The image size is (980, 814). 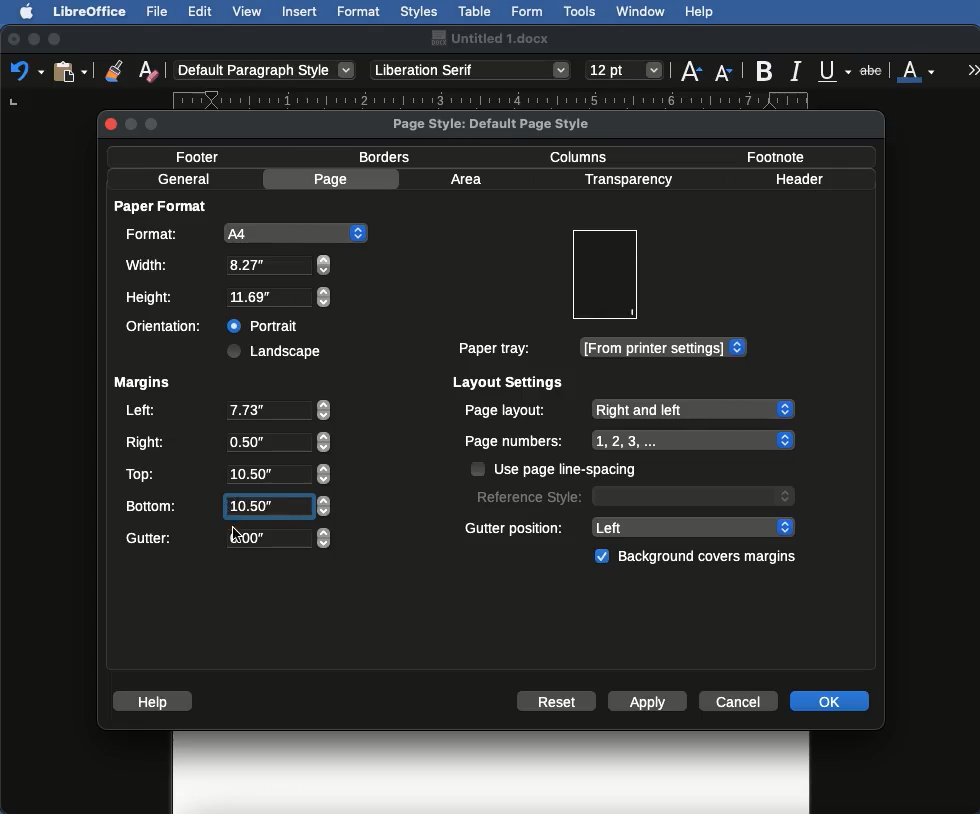 I want to click on Background covers margins, so click(x=699, y=557).